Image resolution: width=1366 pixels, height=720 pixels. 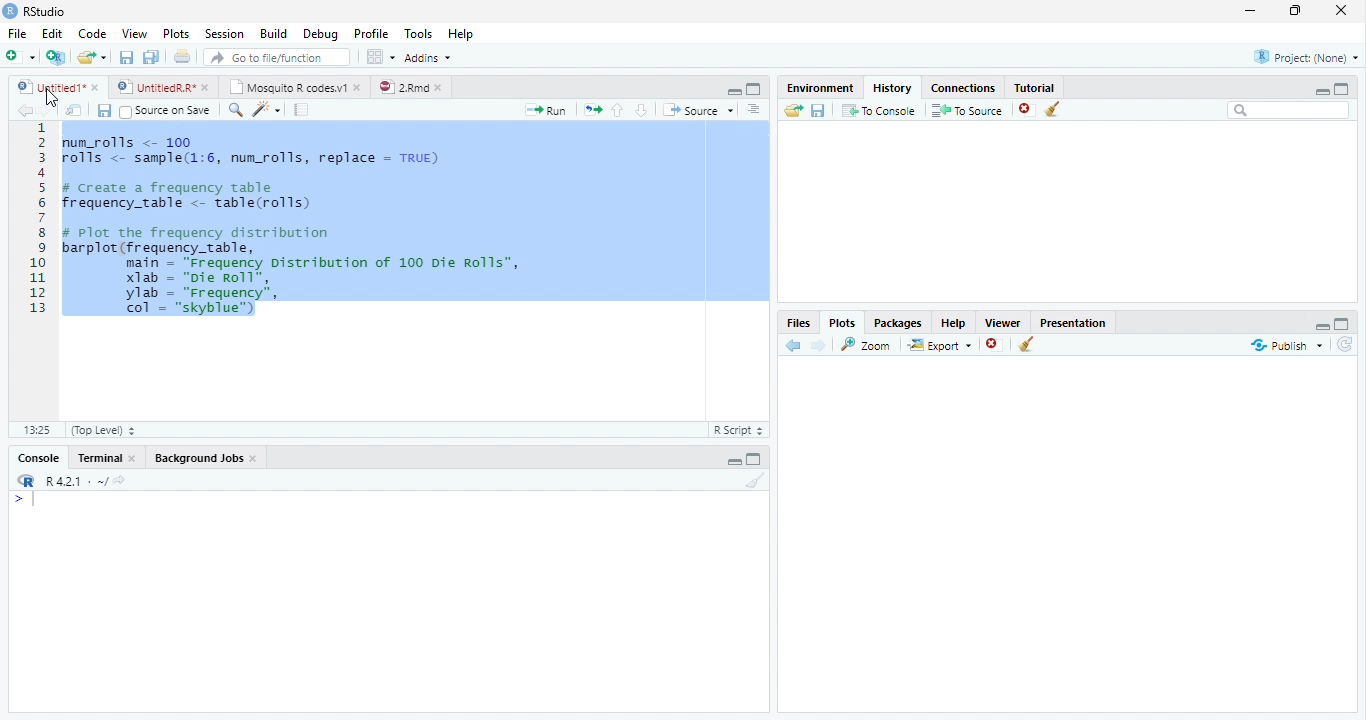 I want to click on List, so click(x=756, y=111).